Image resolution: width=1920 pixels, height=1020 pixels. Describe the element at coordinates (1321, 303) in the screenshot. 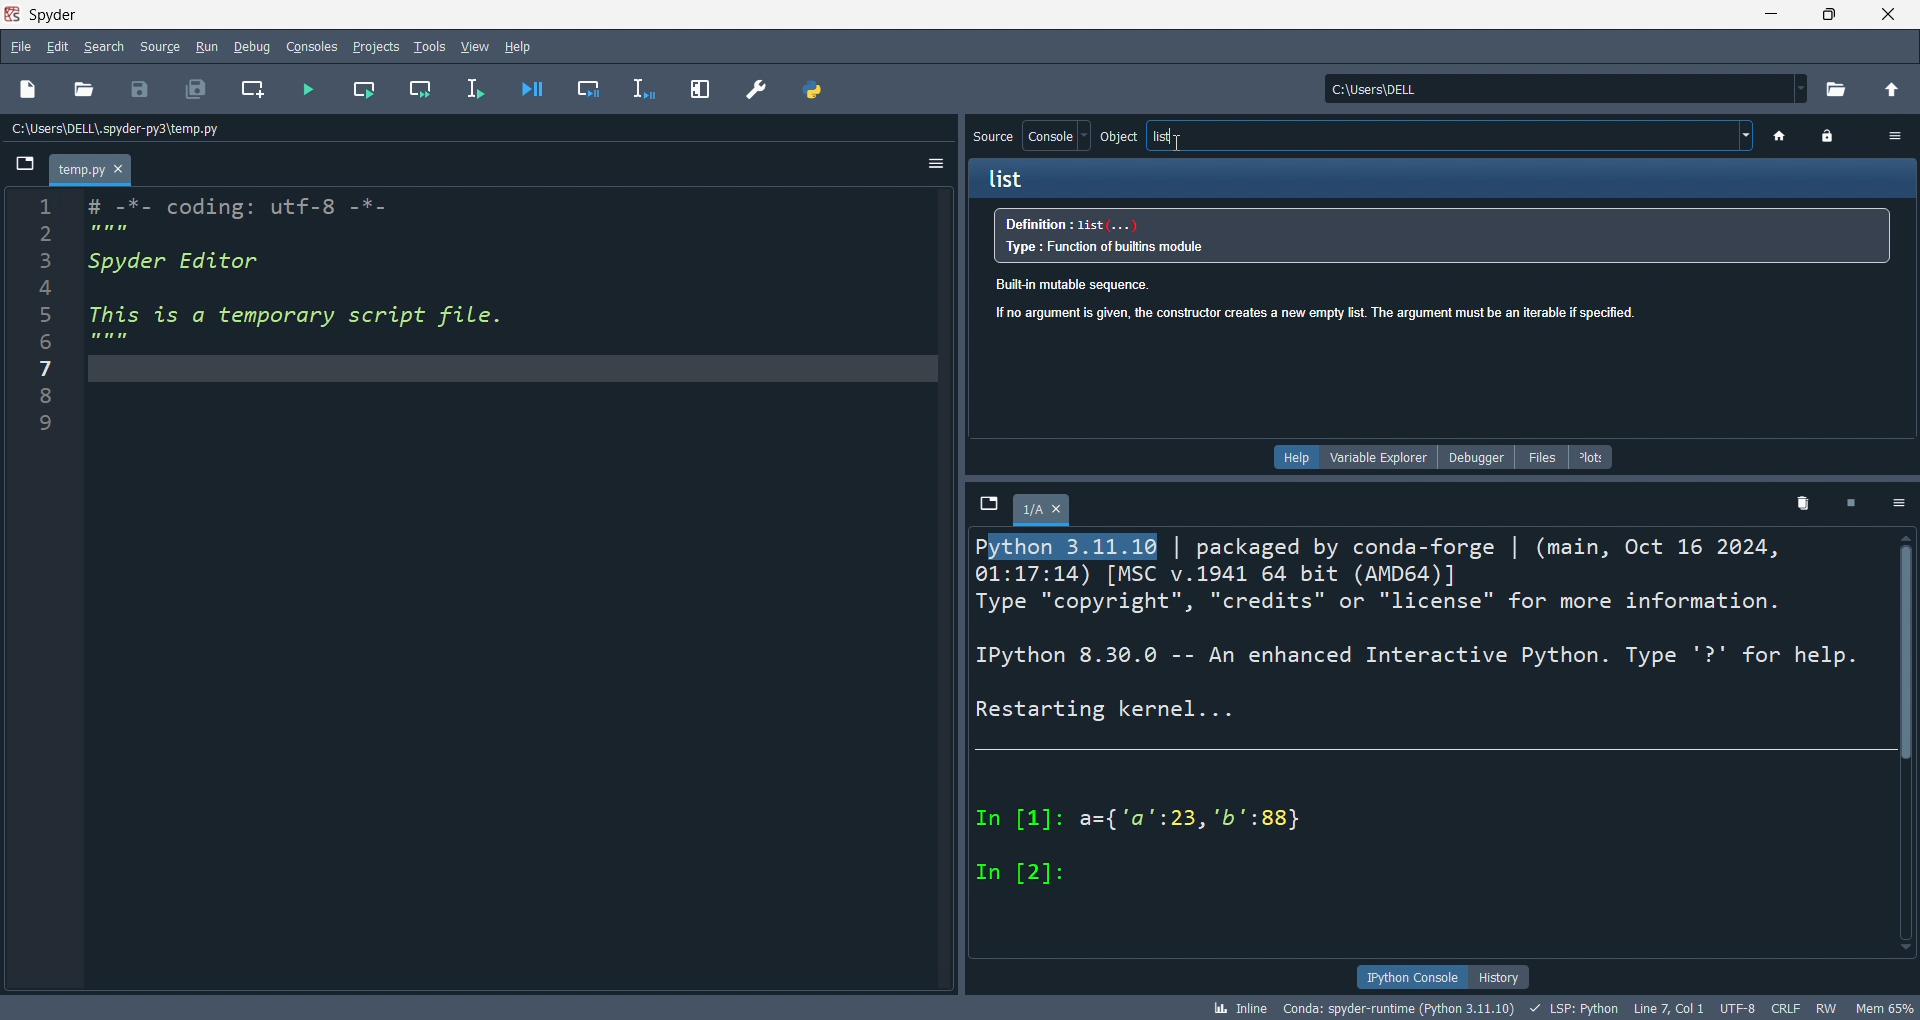

I see `Built-in mutable sequence.no argument is given, the constructor creates a new empty list. The argument must be an iterable if specified.` at that location.